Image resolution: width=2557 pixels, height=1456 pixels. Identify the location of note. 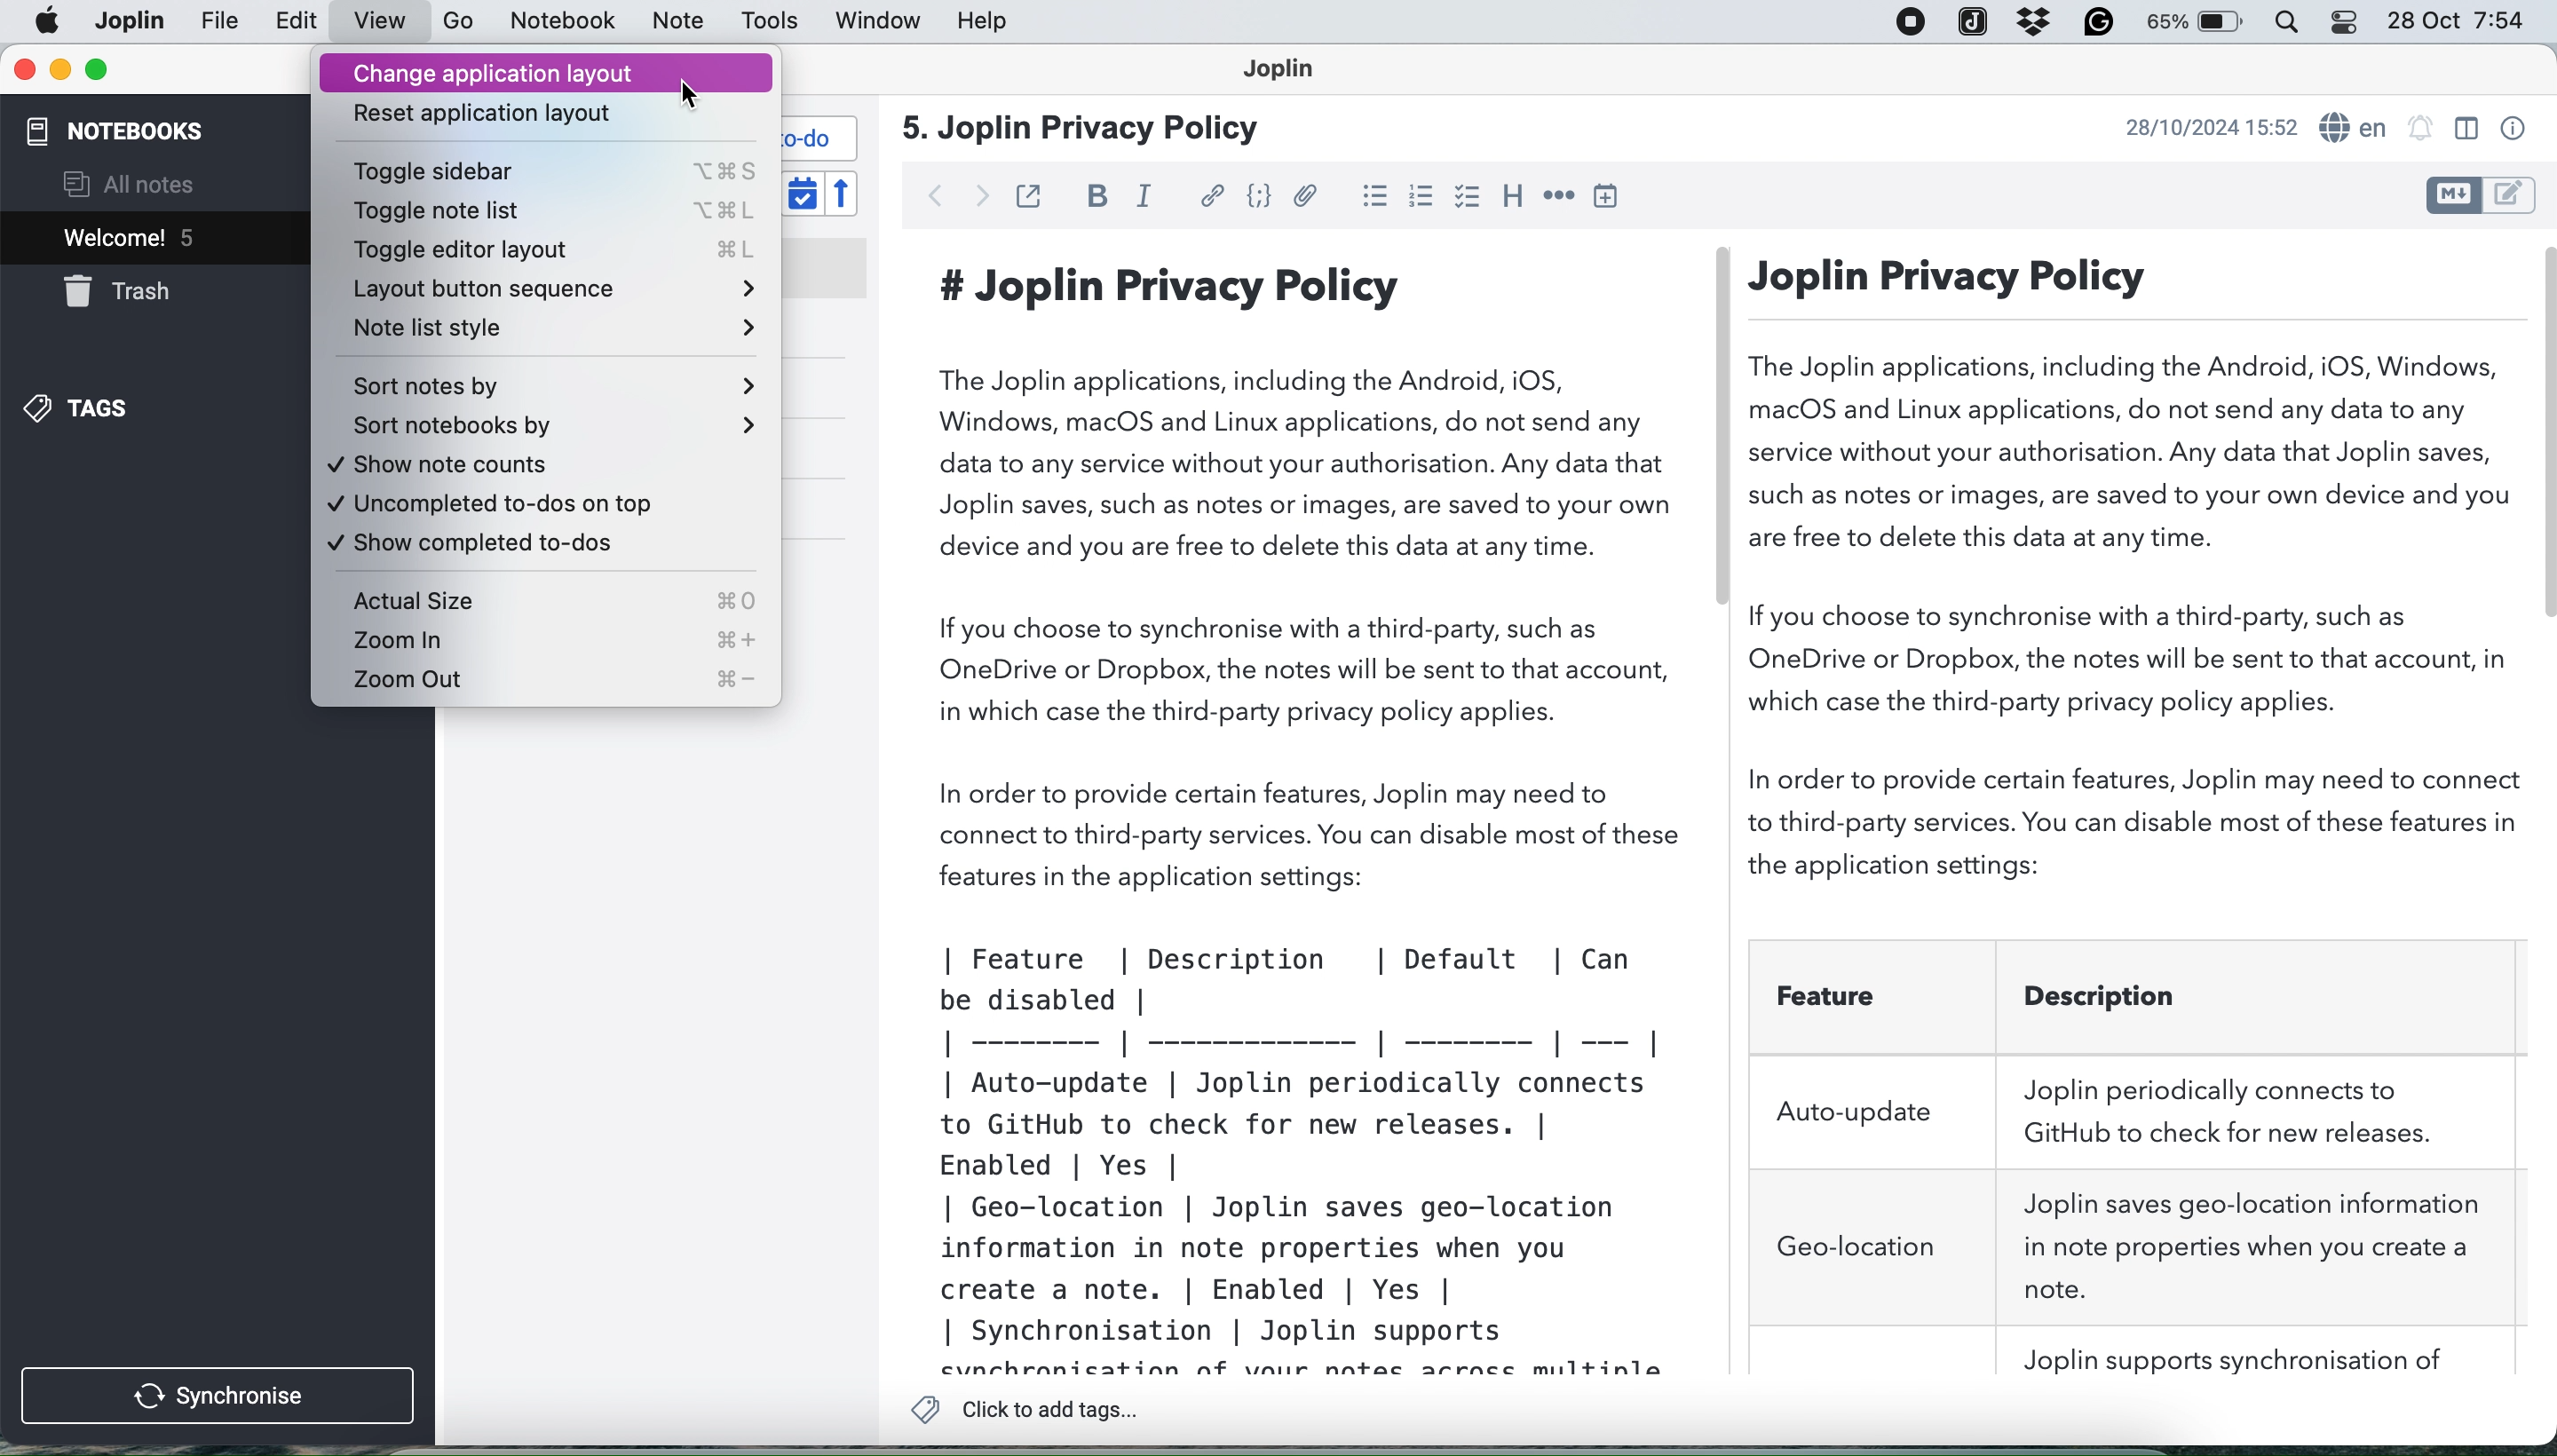
(675, 22).